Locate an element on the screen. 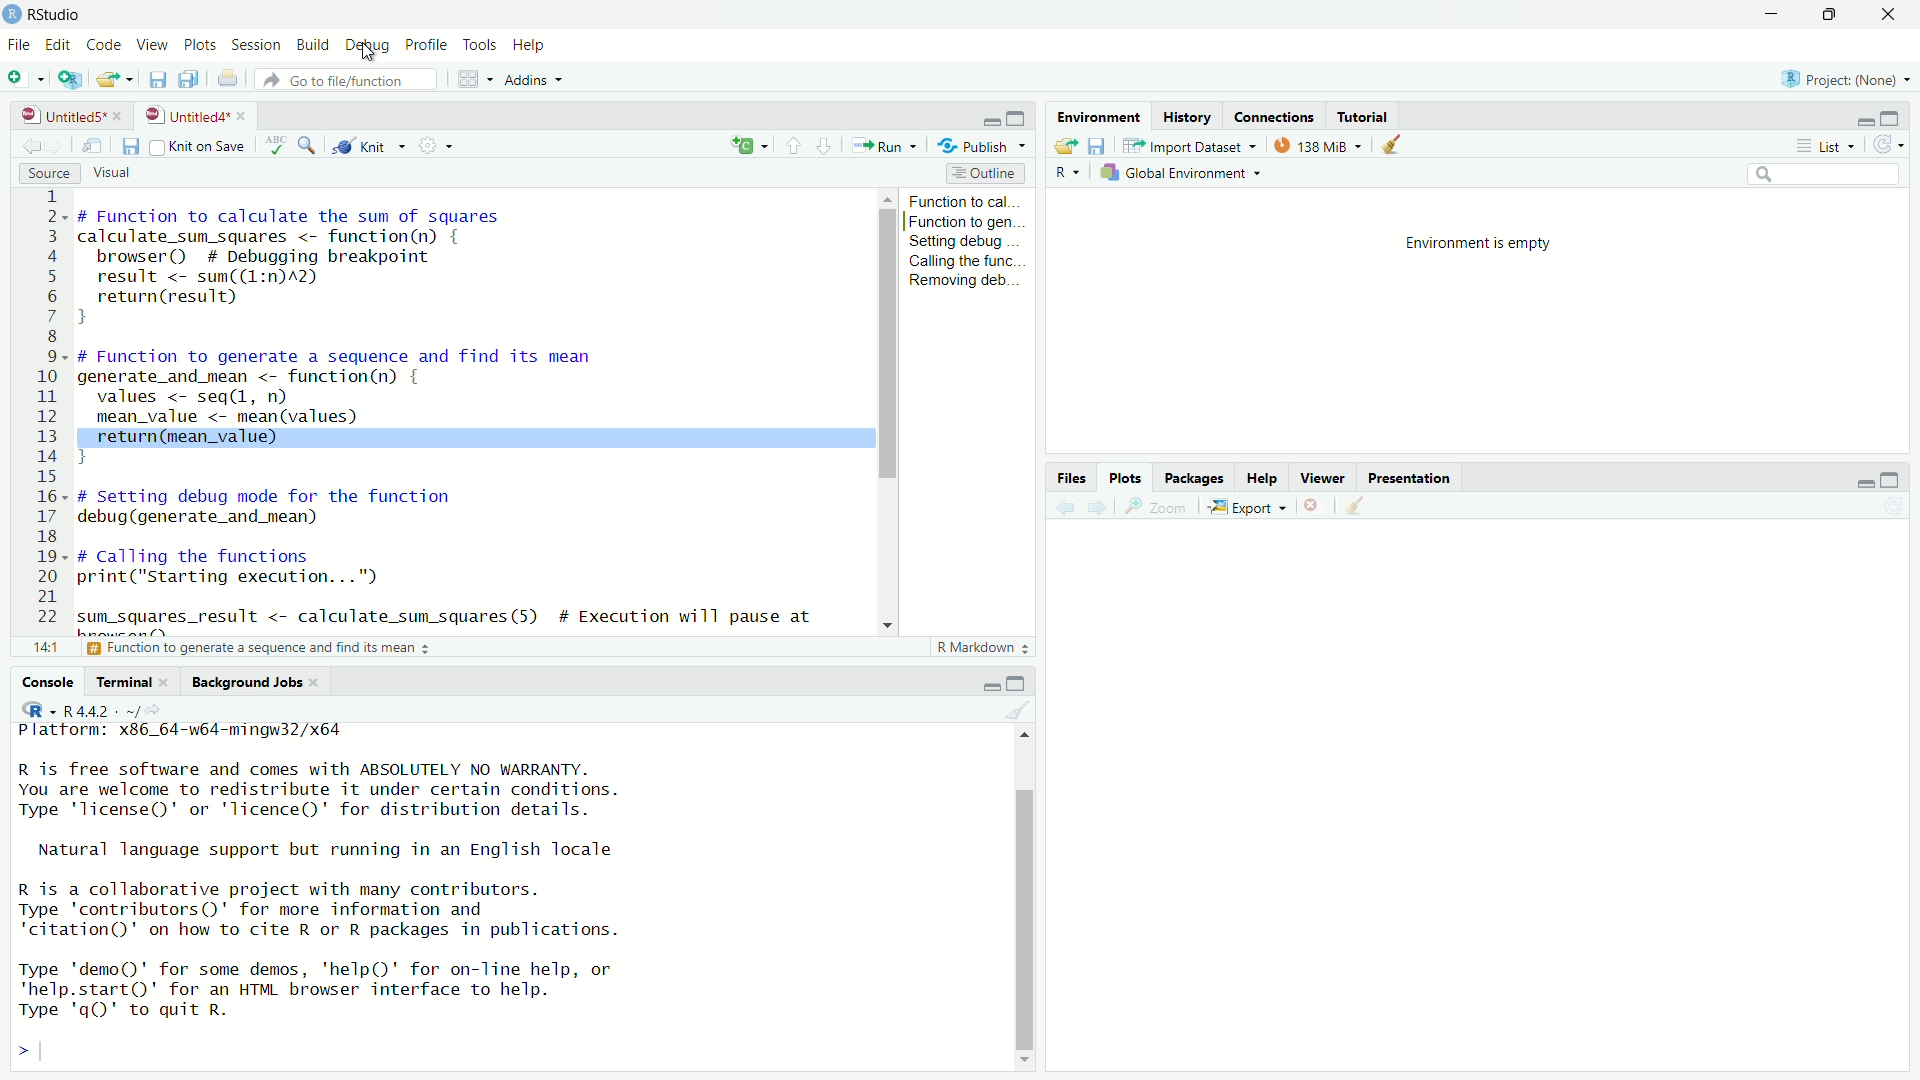  language select is located at coordinates (30, 710).